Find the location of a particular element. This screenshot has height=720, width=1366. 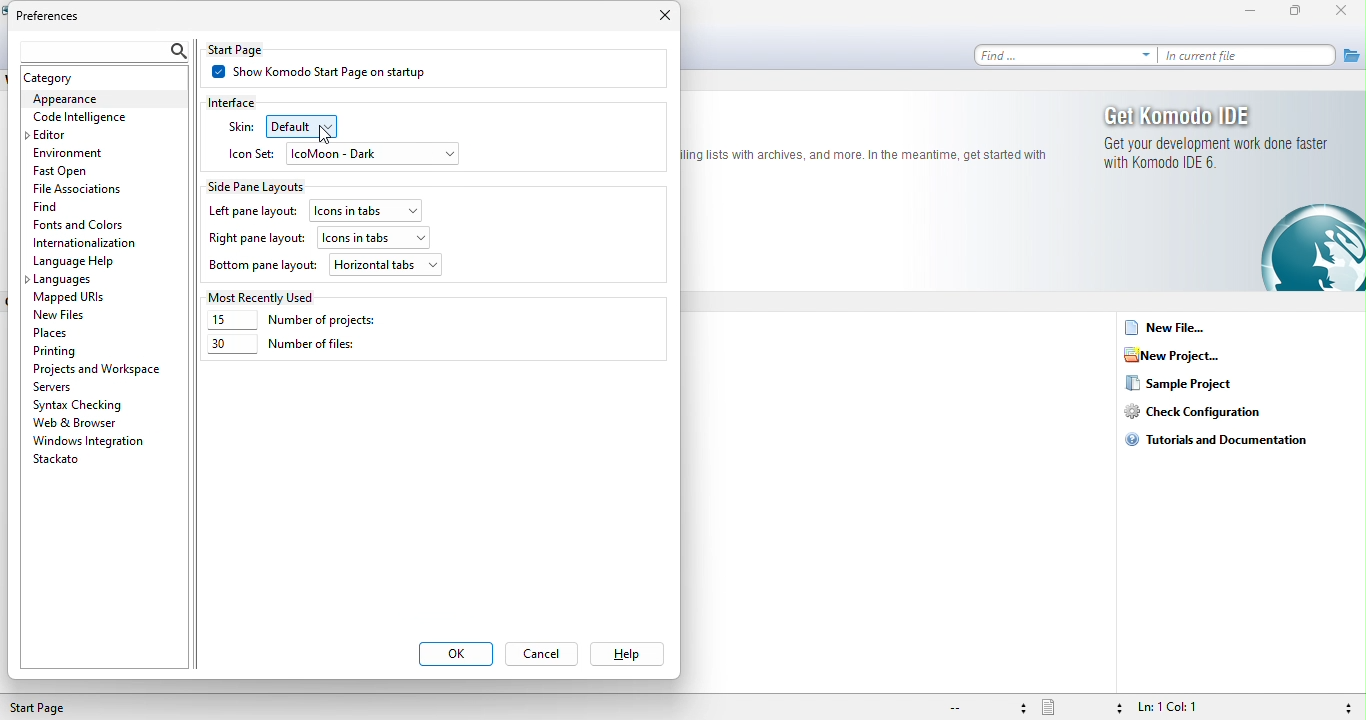

horizontal tabs is located at coordinates (386, 264).